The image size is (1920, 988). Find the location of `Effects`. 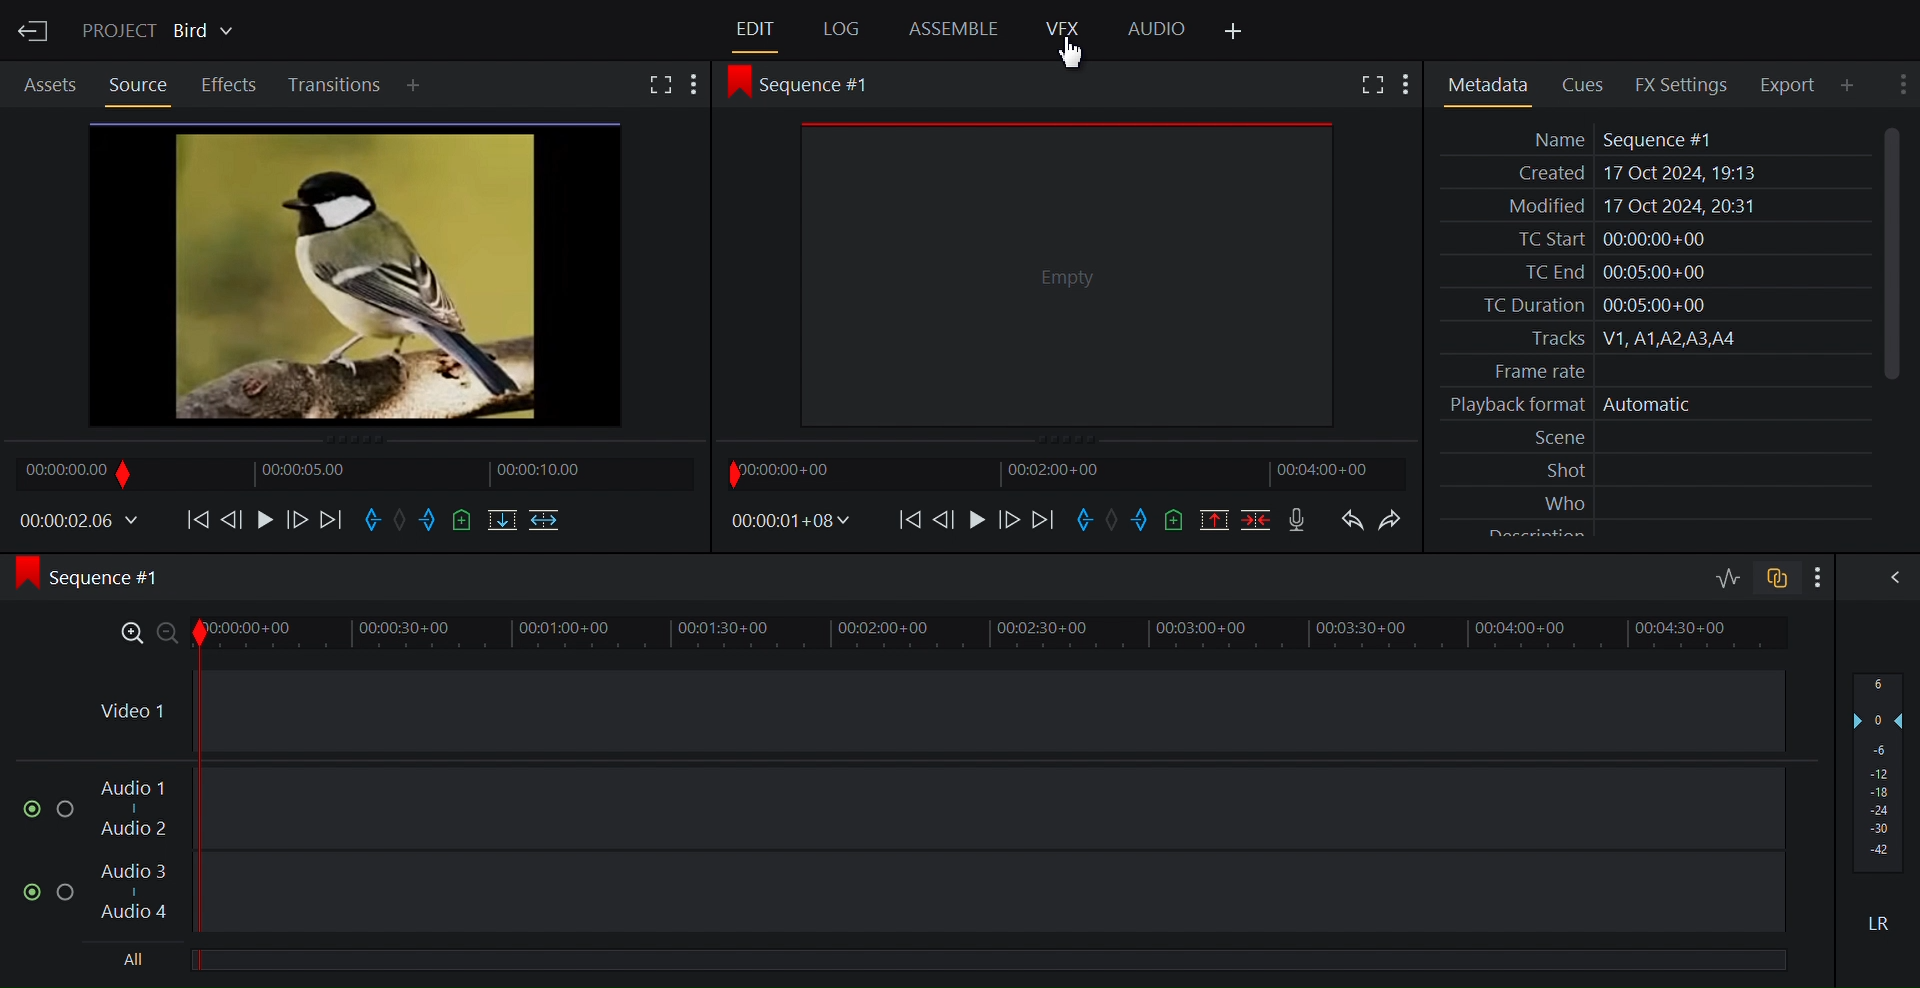

Effects is located at coordinates (226, 85).